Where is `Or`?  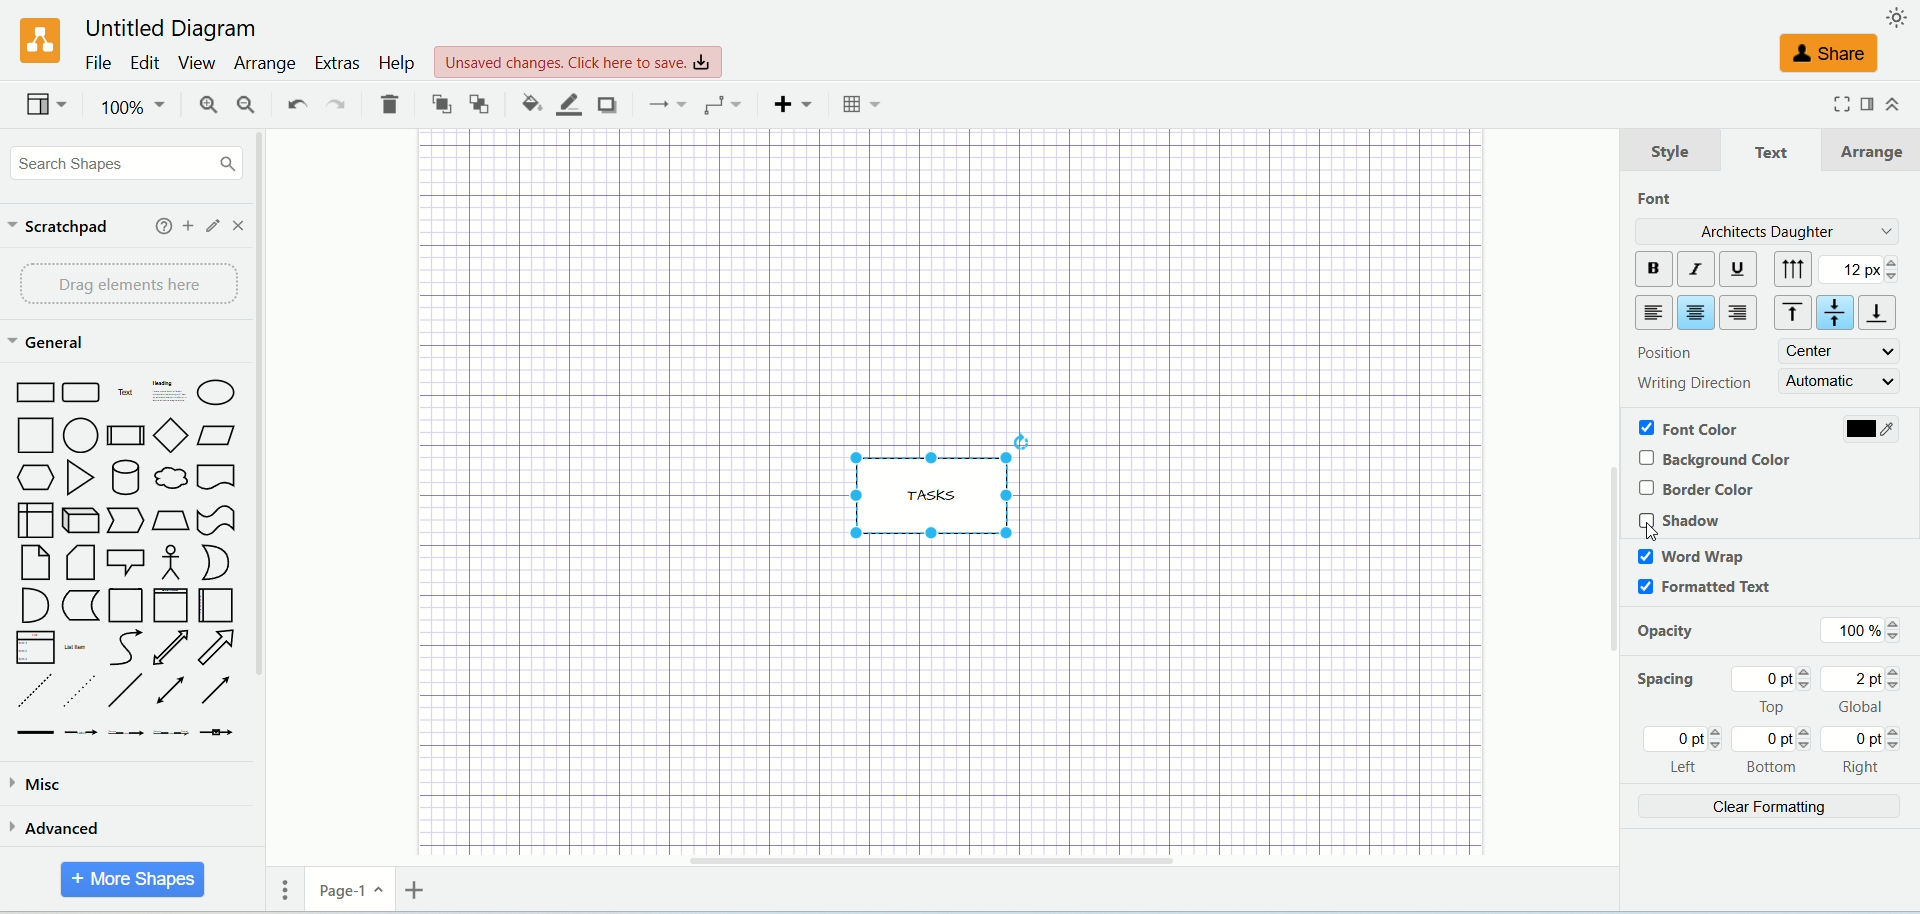 Or is located at coordinates (213, 562).